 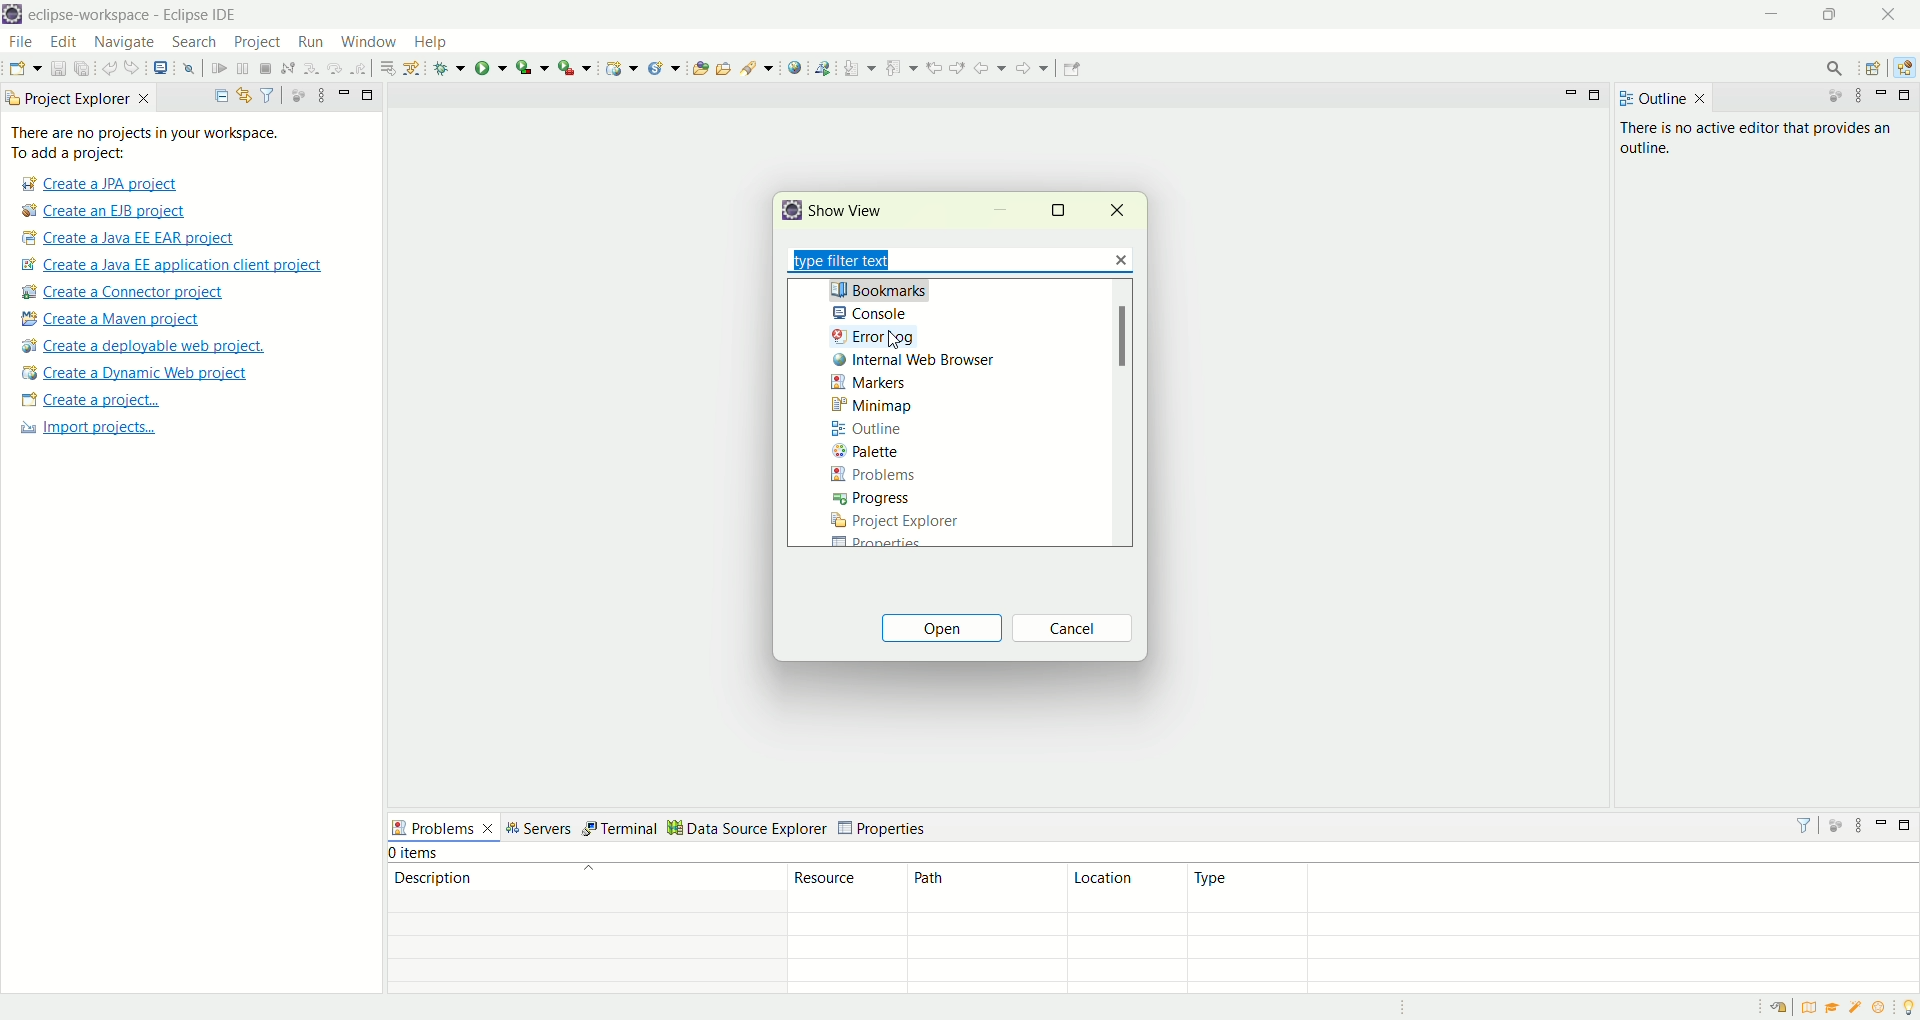 What do you see at coordinates (256, 43) in the screenshot?
I see `project` at bounding box center [256, 43].